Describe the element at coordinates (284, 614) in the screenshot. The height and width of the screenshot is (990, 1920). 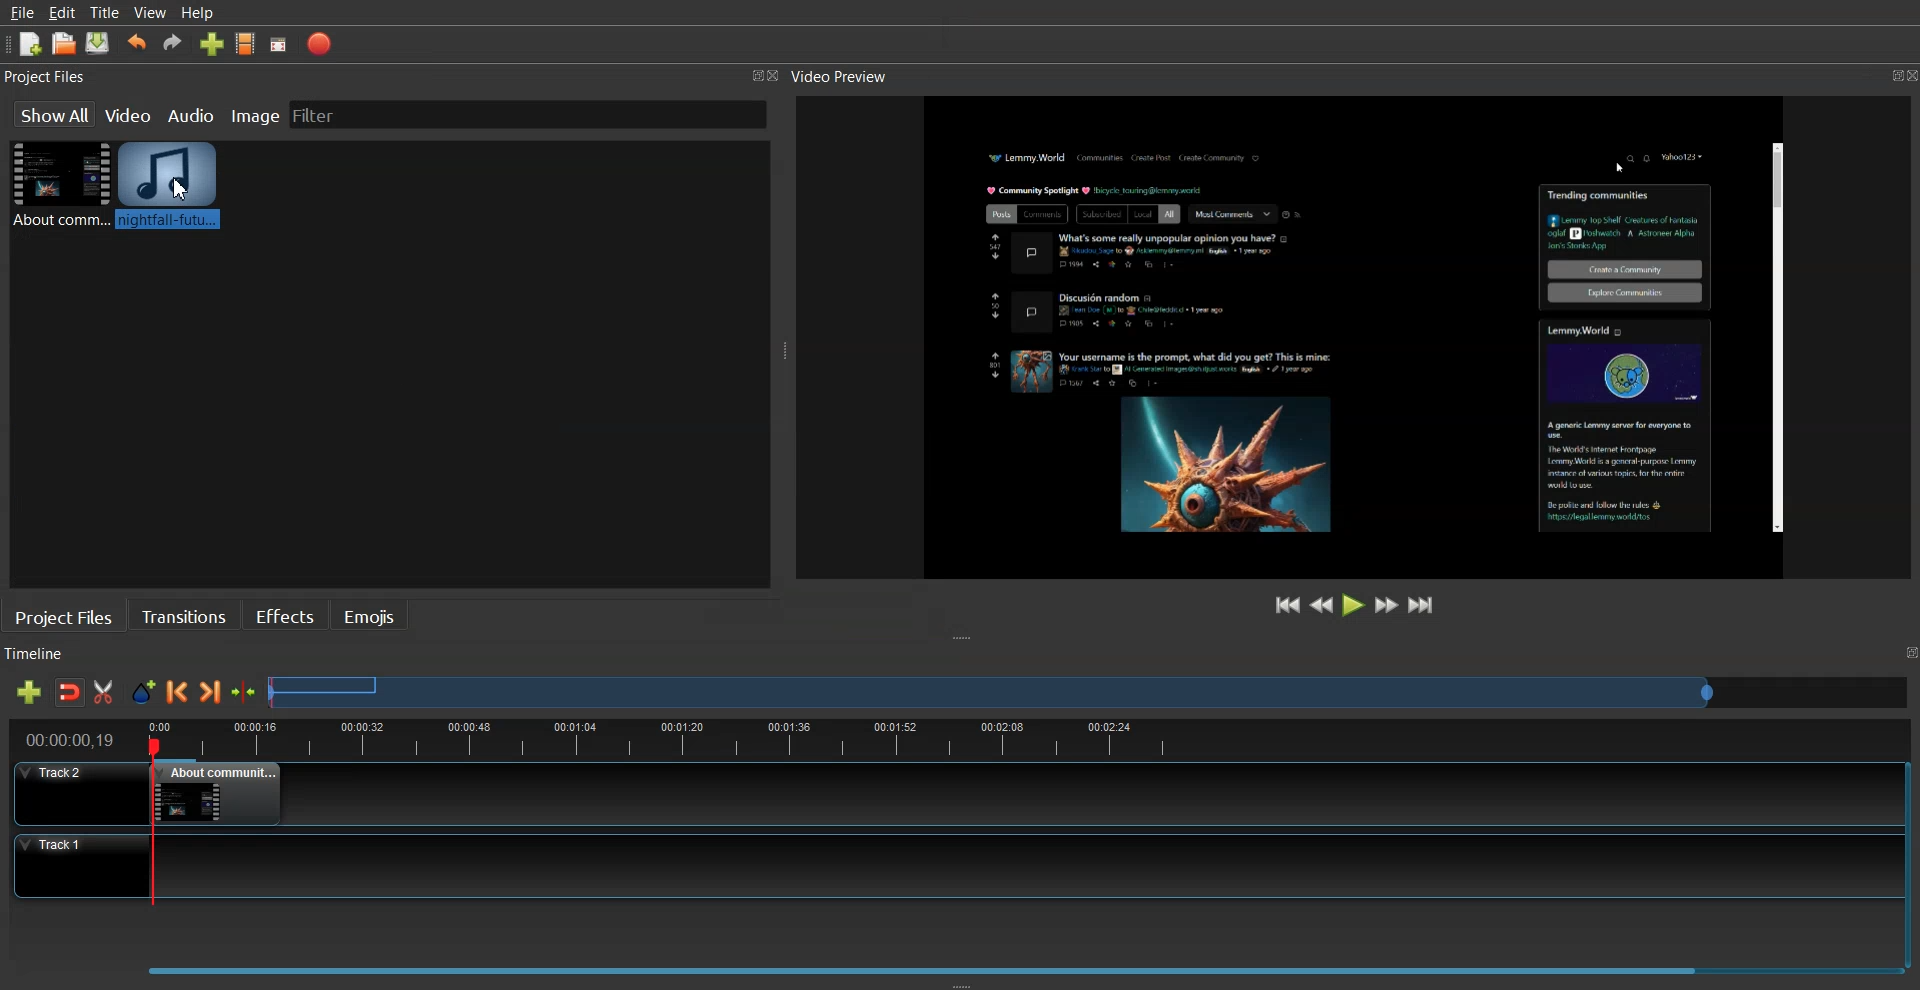
I see `Effects` at that location.